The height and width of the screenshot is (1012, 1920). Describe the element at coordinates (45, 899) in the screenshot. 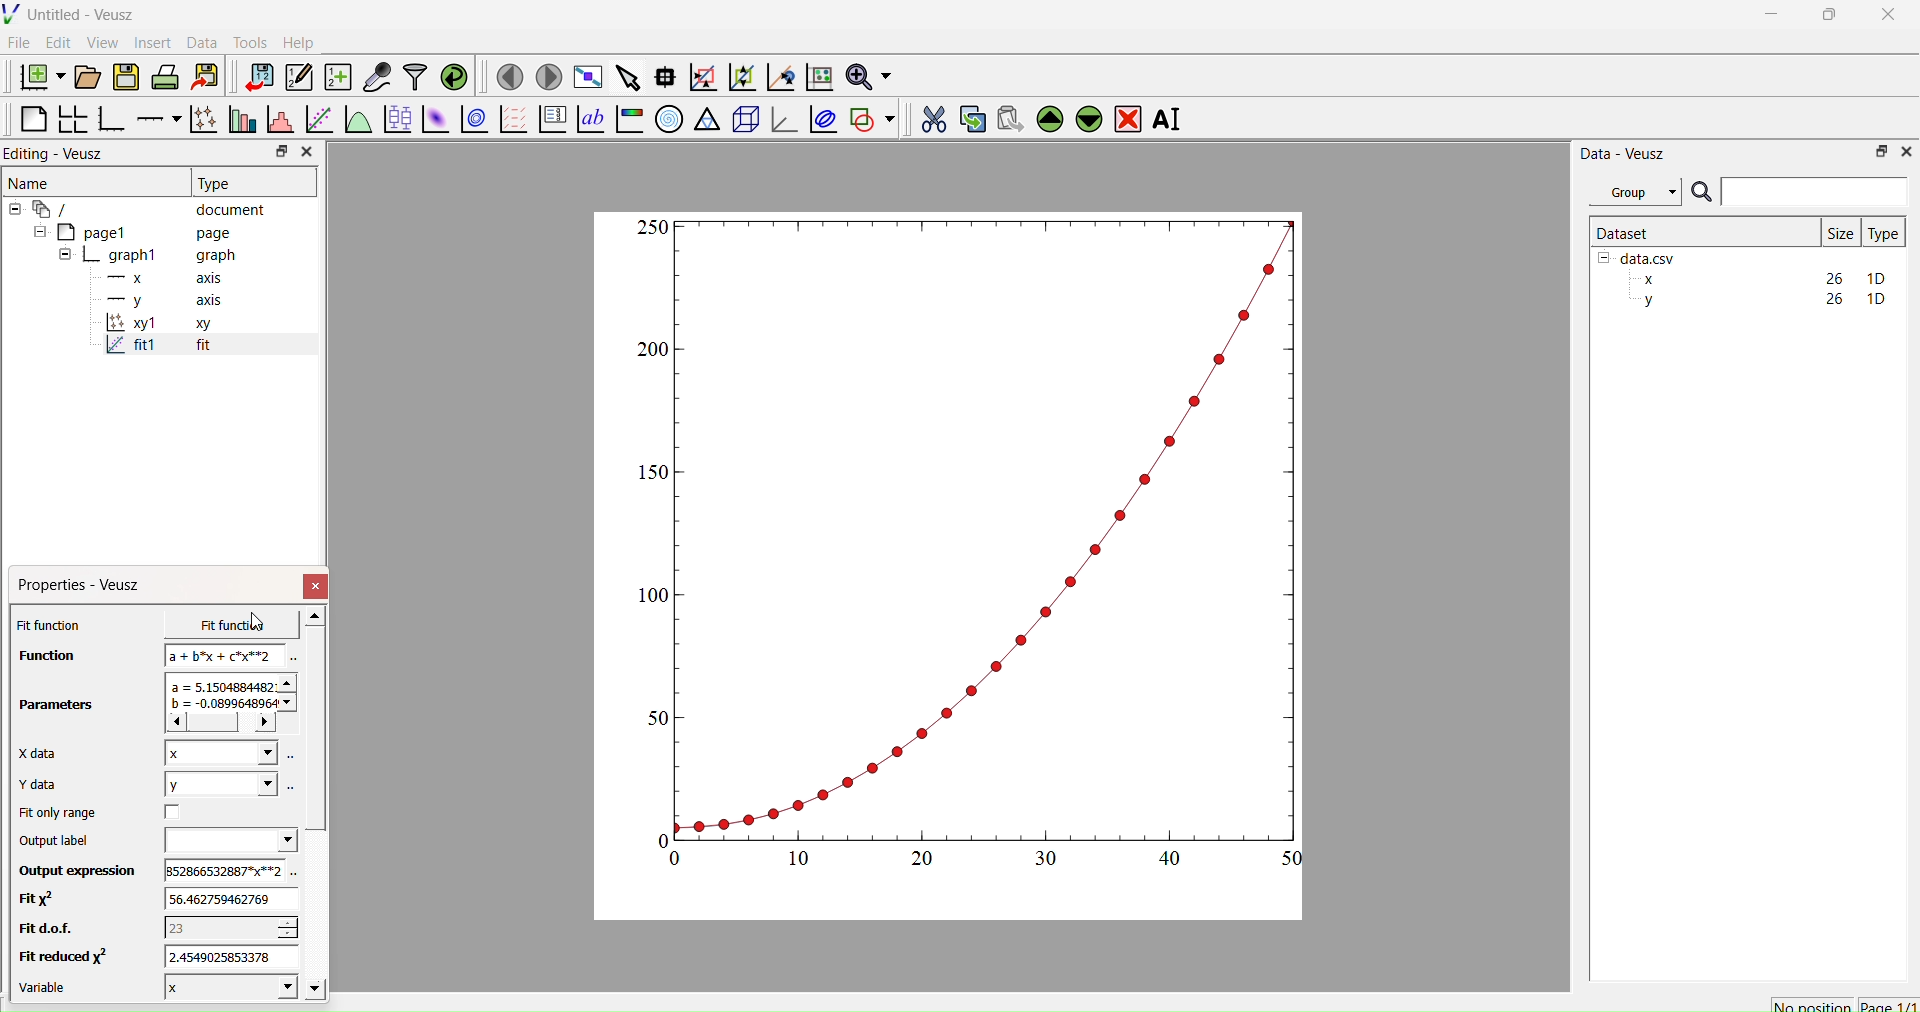

I see `Fit x^2` at that location.